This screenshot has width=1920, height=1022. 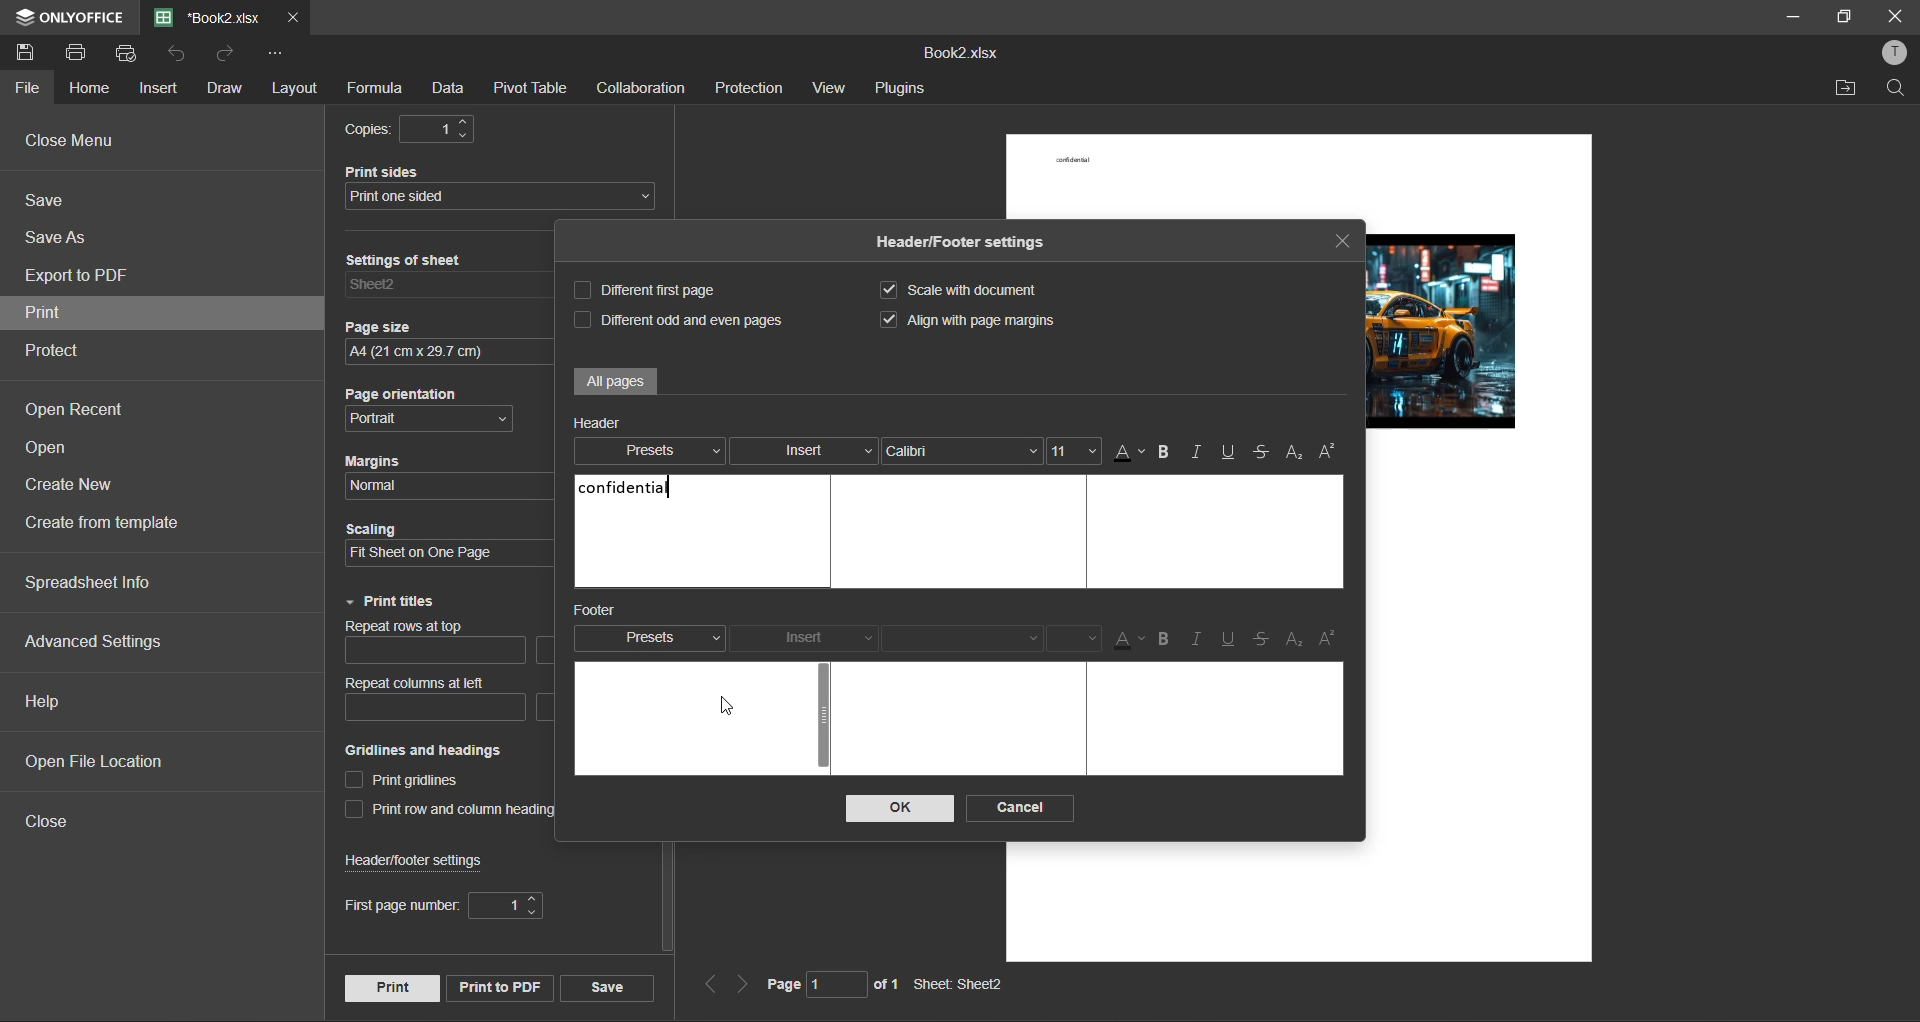 What do you see at coordinates (114, 523) in the screenshot?
I see `create from template` at bounding box center [114, 523].